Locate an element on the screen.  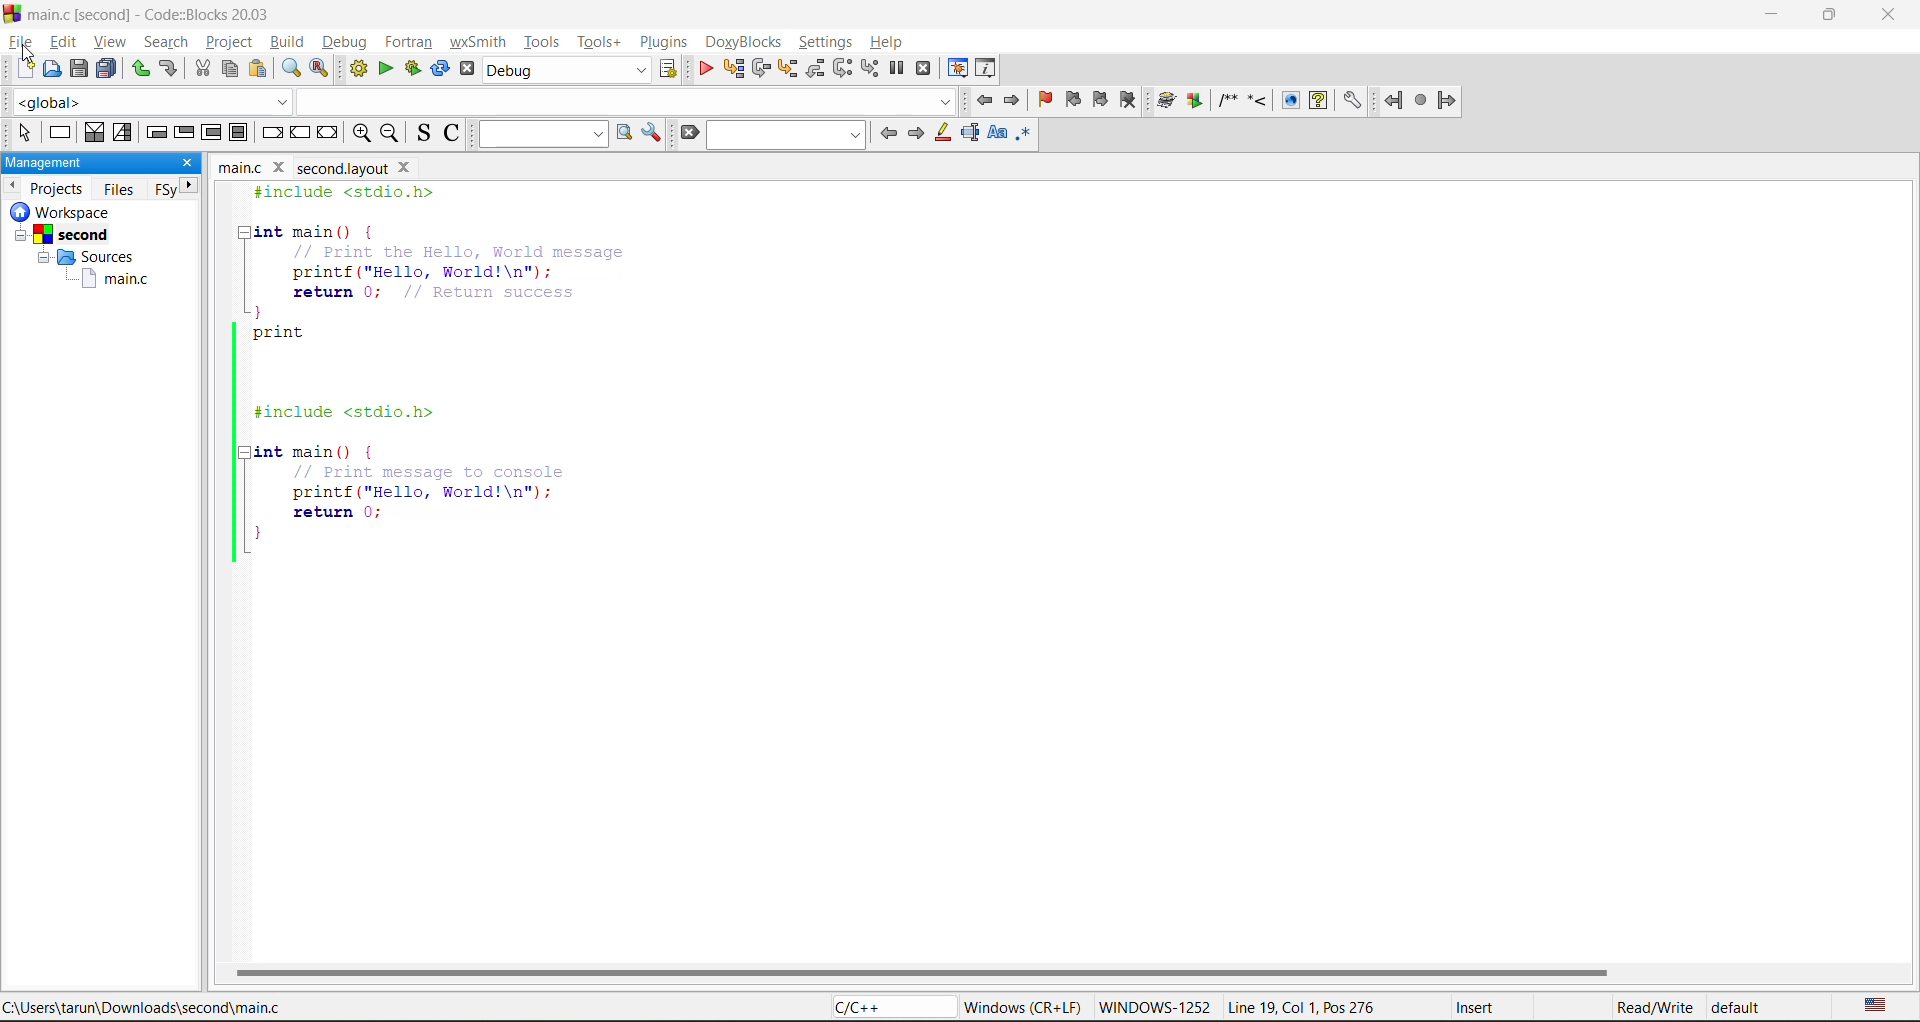
show options window is located at coordinates (655, 134).